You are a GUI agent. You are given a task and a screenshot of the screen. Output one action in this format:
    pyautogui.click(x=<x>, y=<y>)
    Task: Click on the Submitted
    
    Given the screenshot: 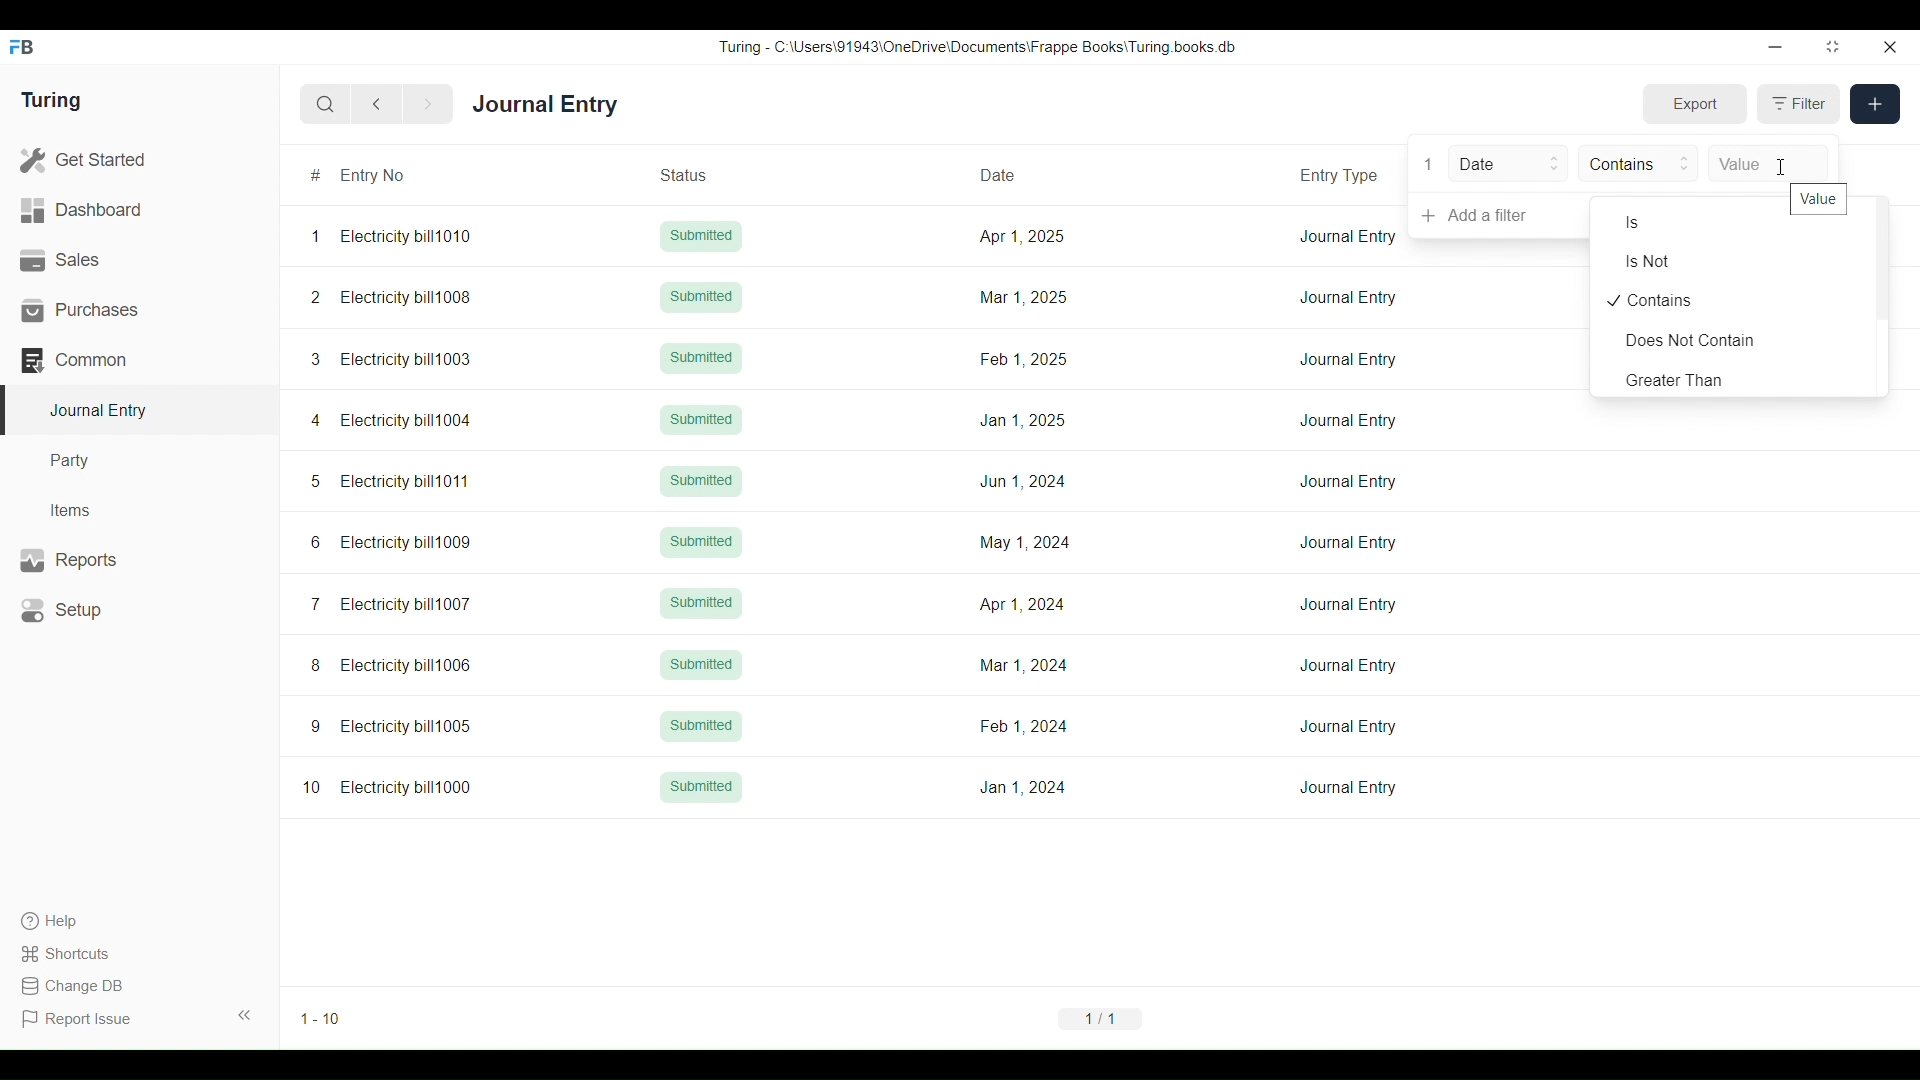 What is the action you would take?
    pyautogui.click(x=702, y=786)
    